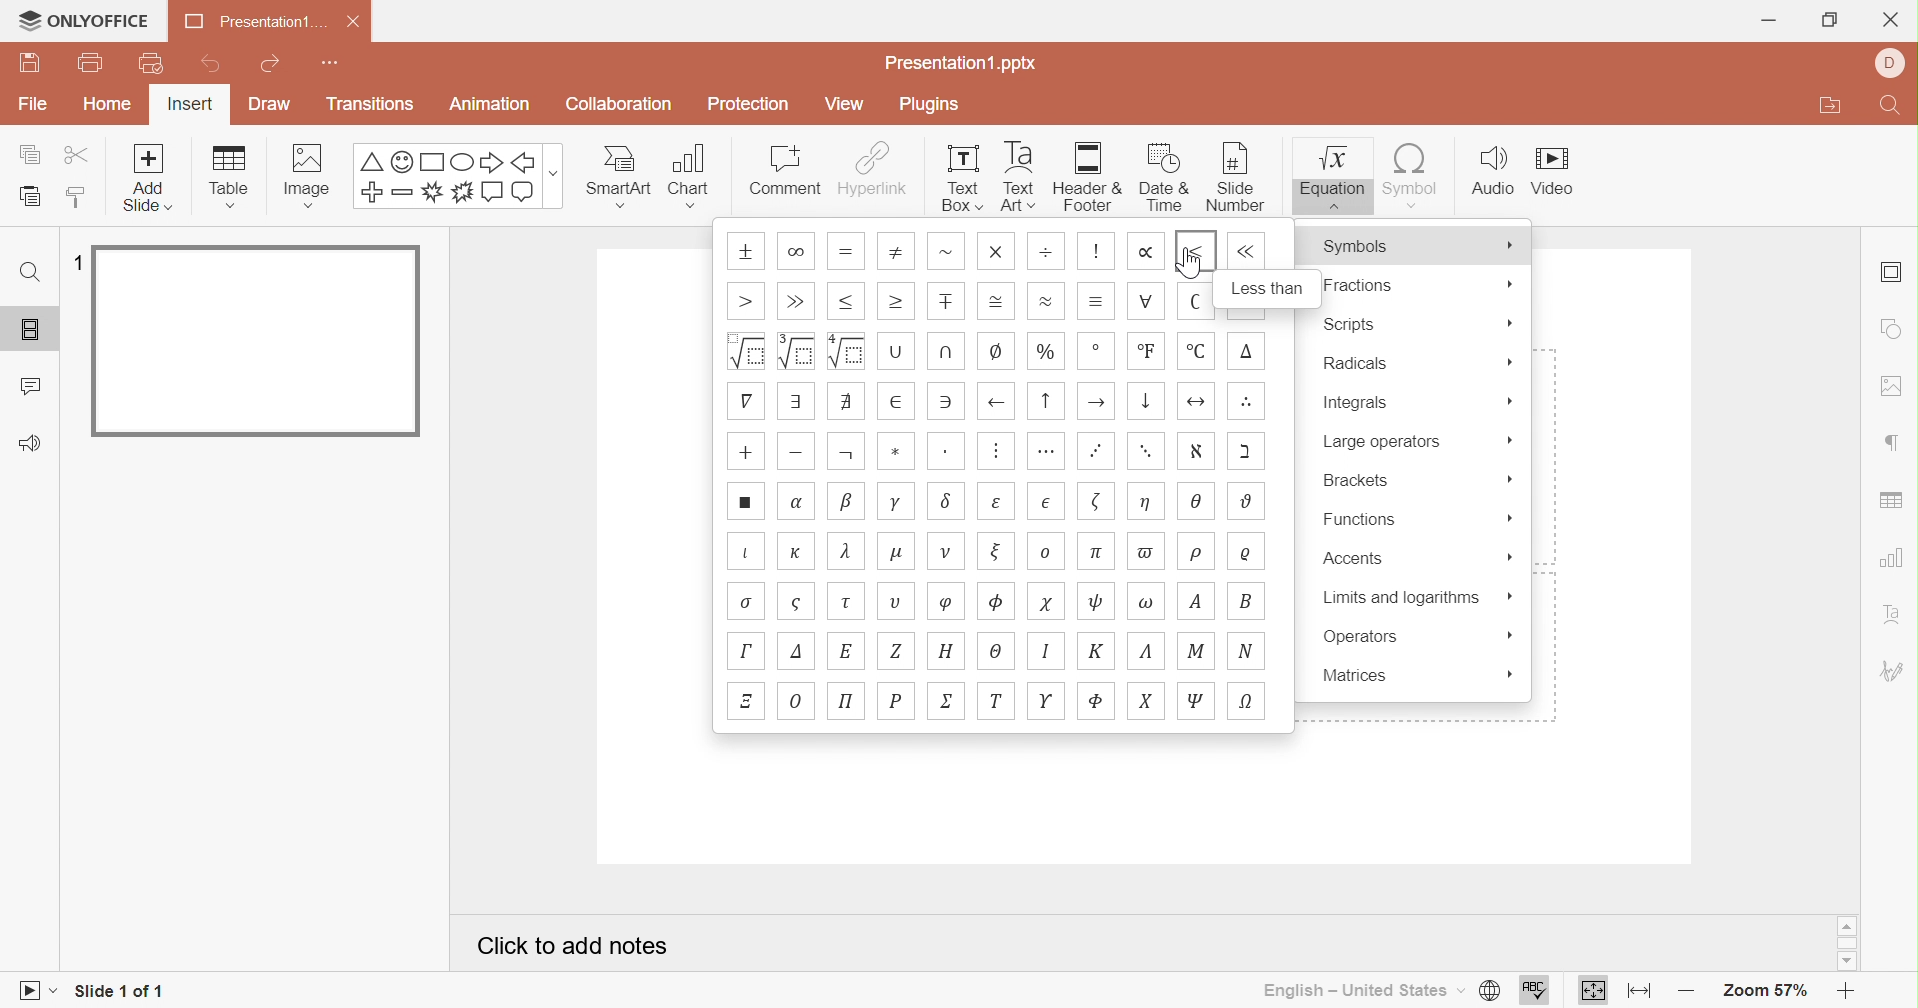 The width and height of the screenshot is (1918, 1008). Describe the element at coordinates (311, 171) in the screenshot. I see `Image` at that location.